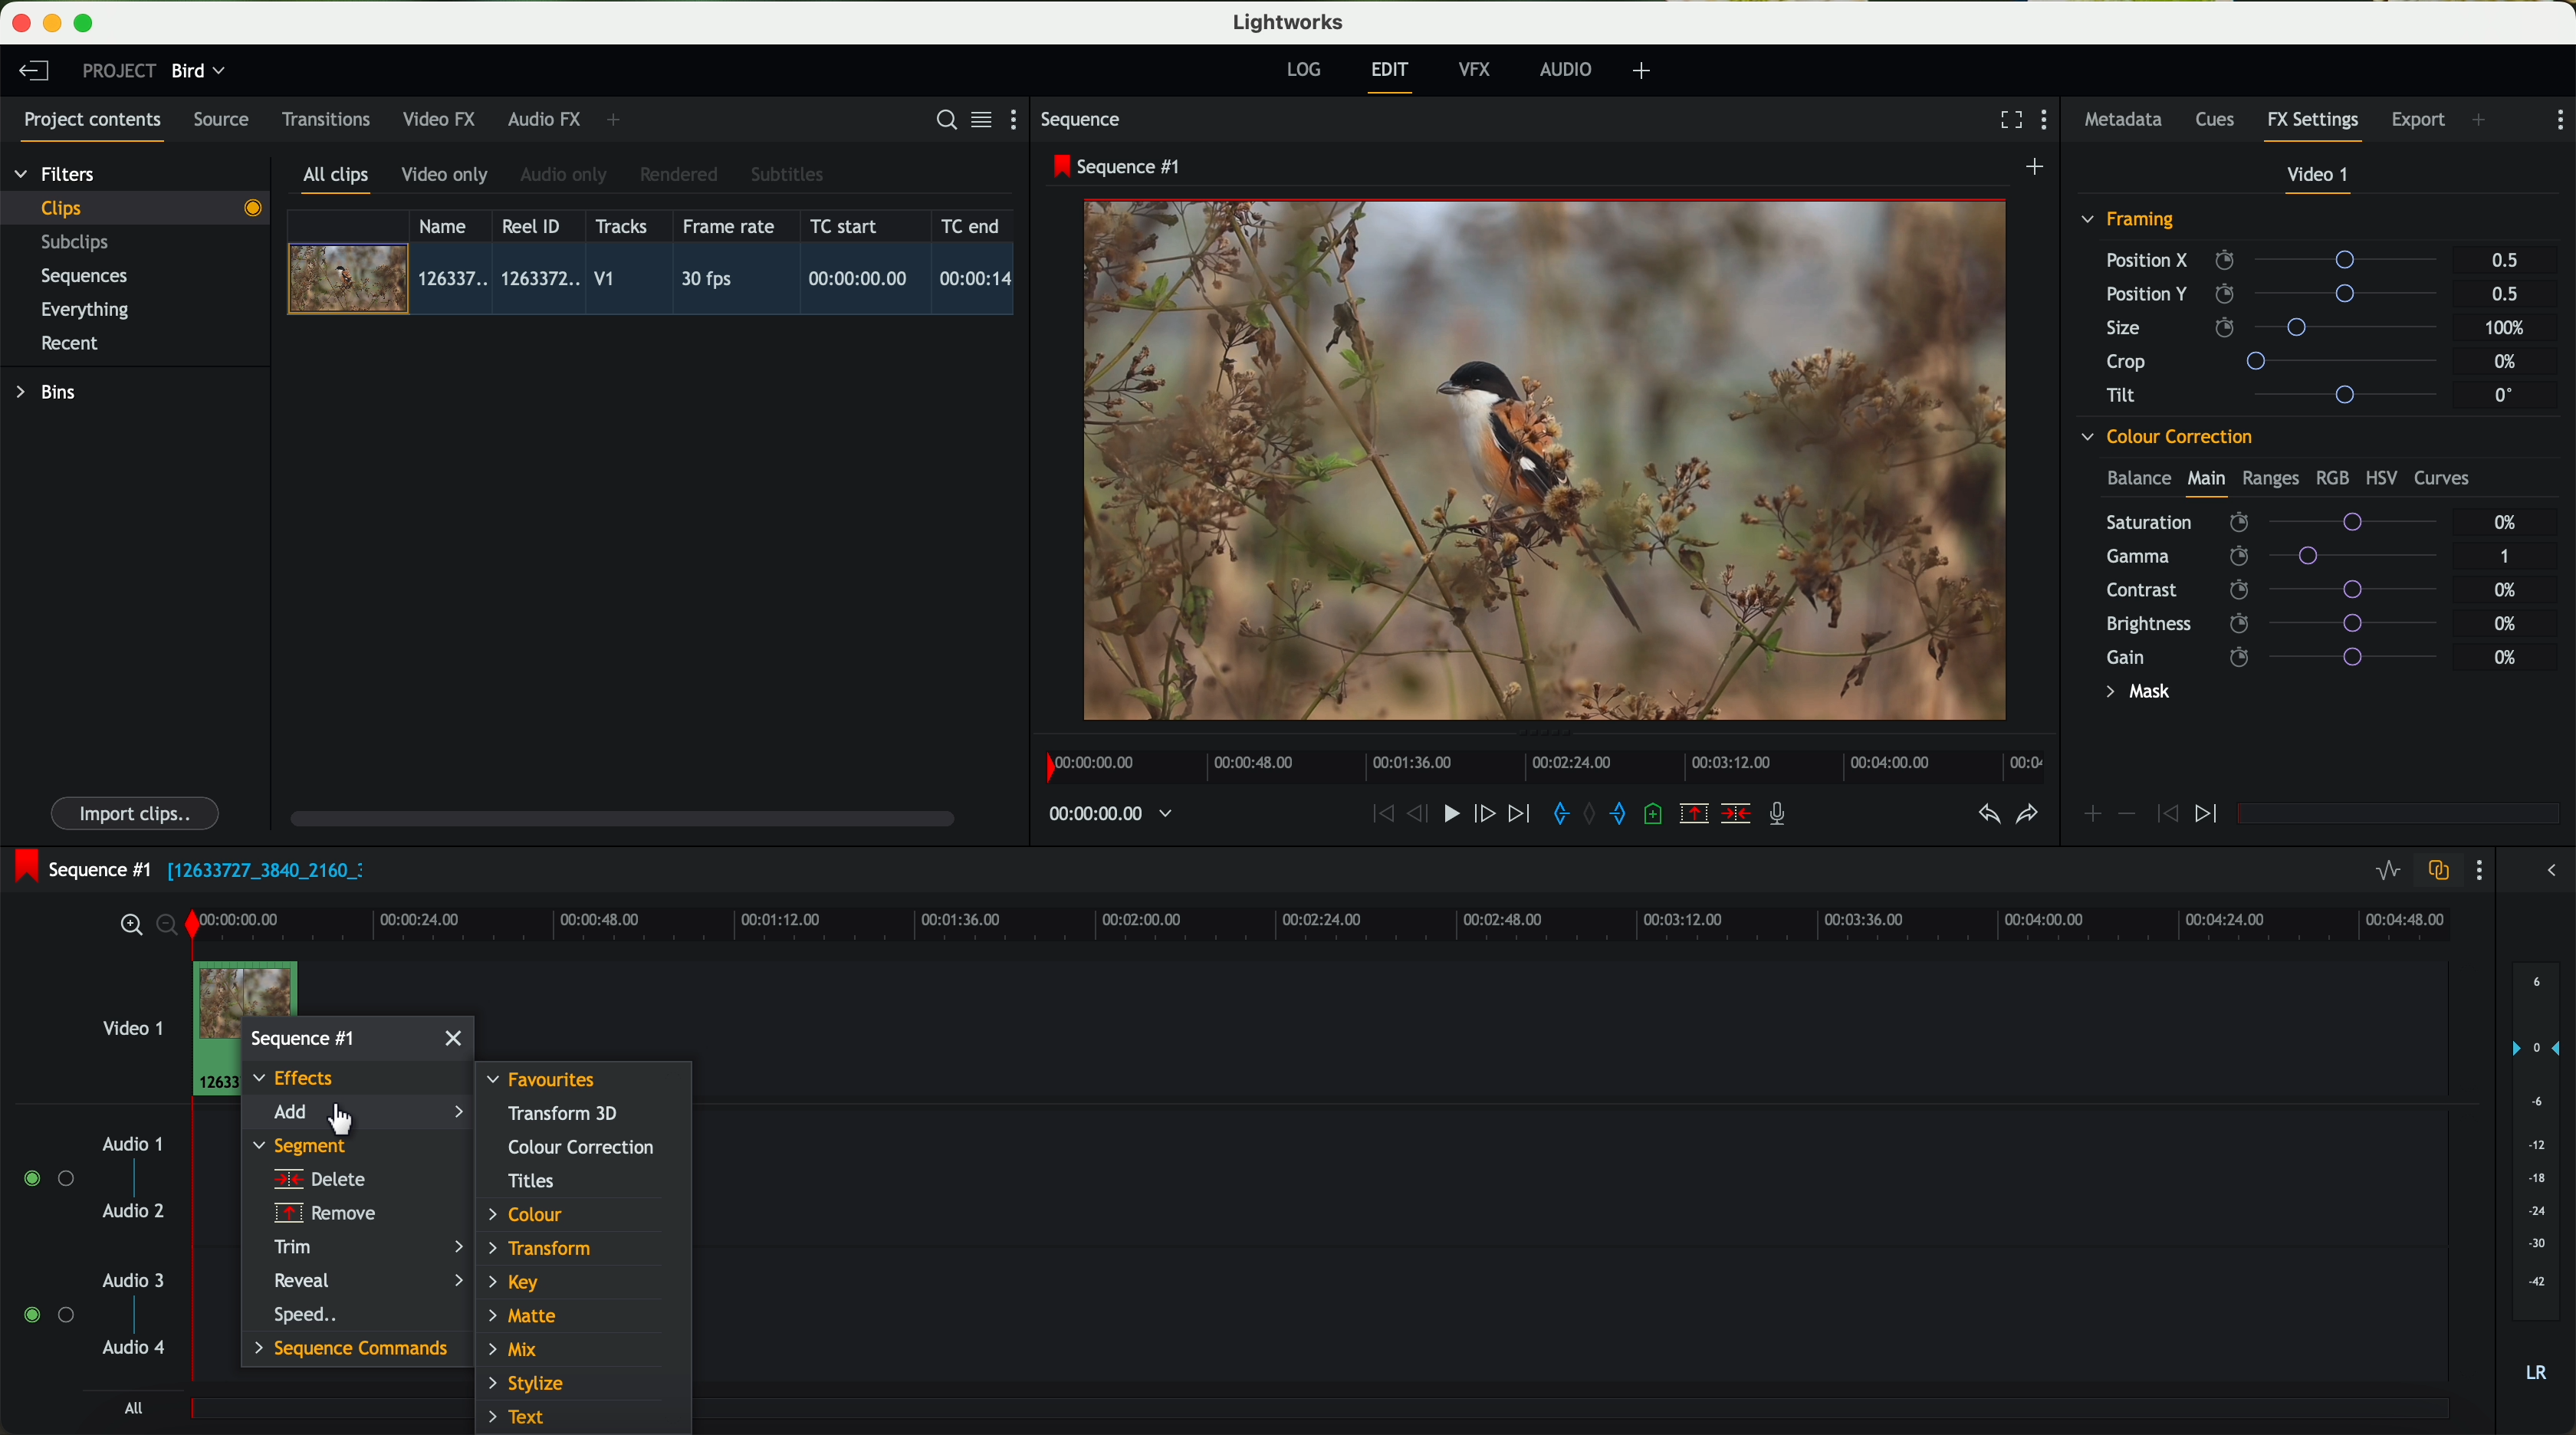 This screenshot has height=1435, width=2576. Describe the element at coordinates (444, 176) in the screenshot. I see `video only` at that location.